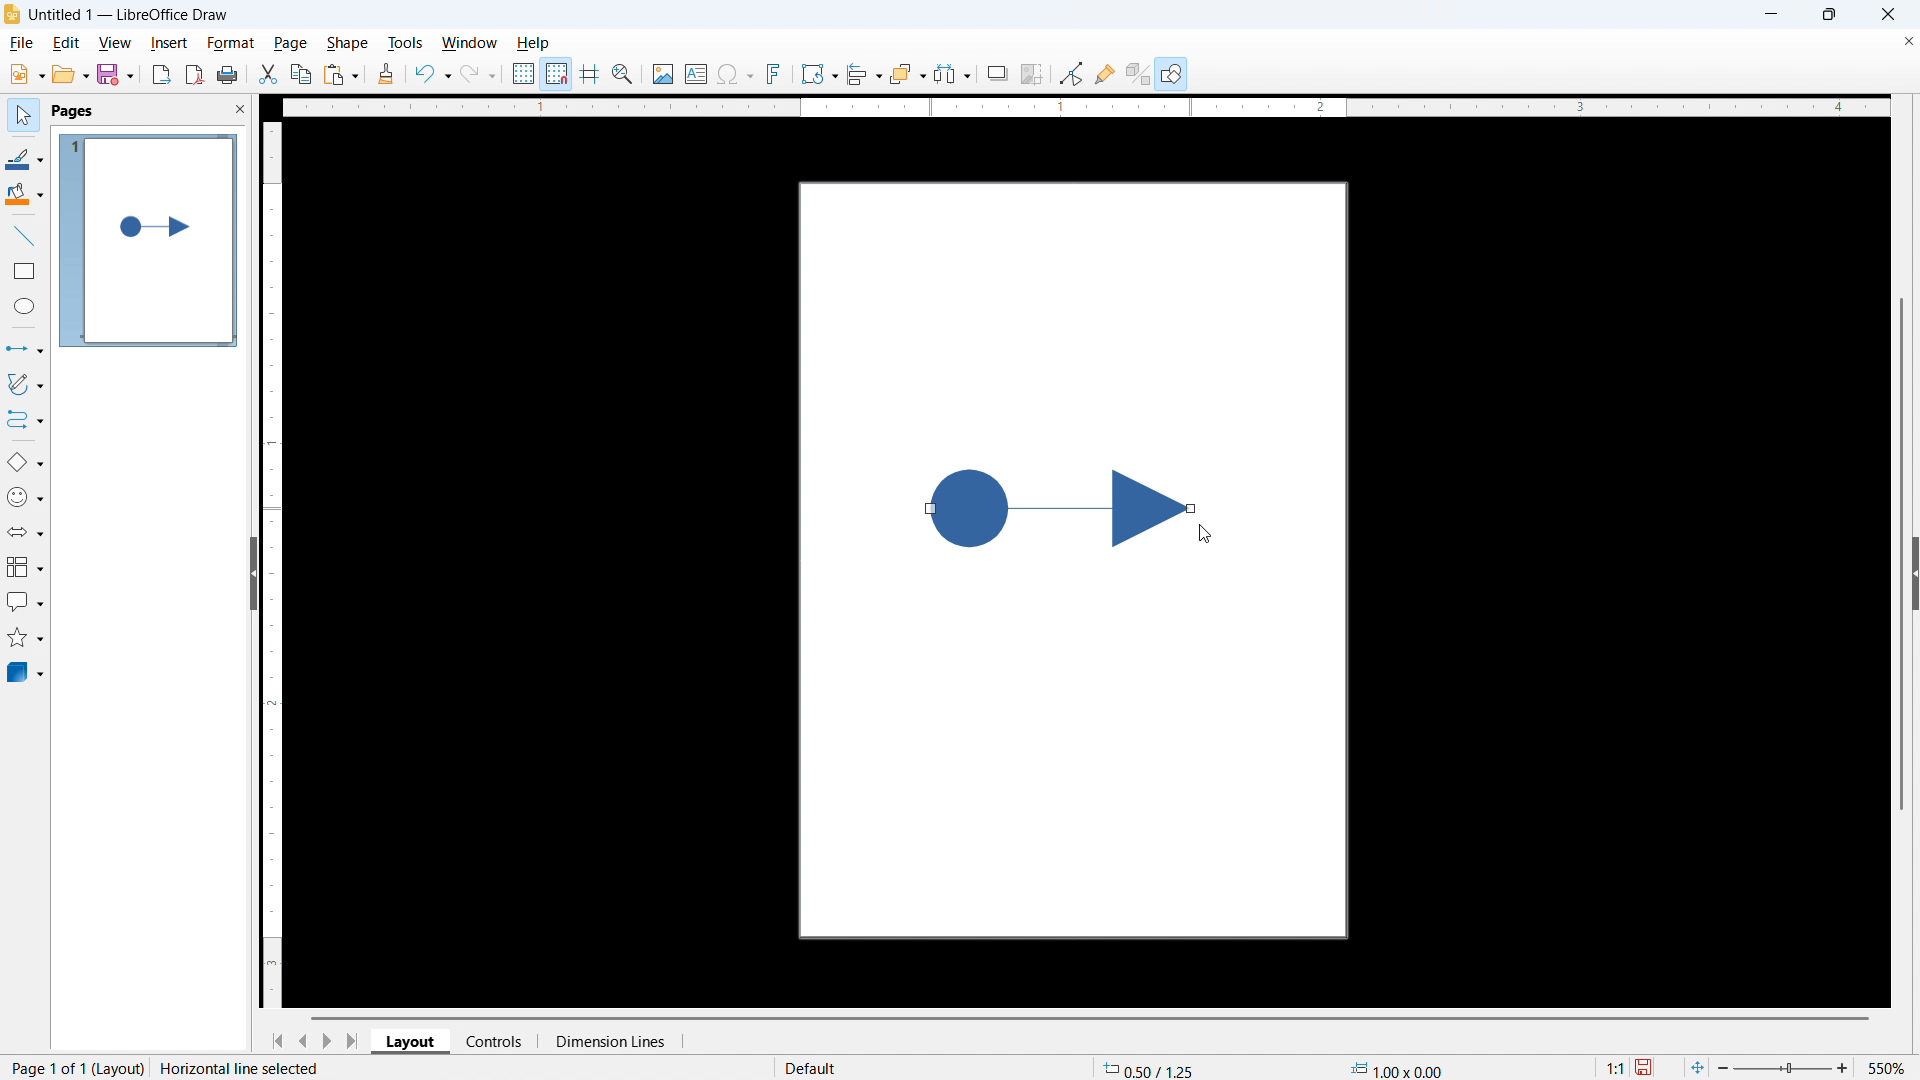  Describe the element at coordinates (1902, 554) in the screenshot. I see `Vertical scroll bar ` at that location.